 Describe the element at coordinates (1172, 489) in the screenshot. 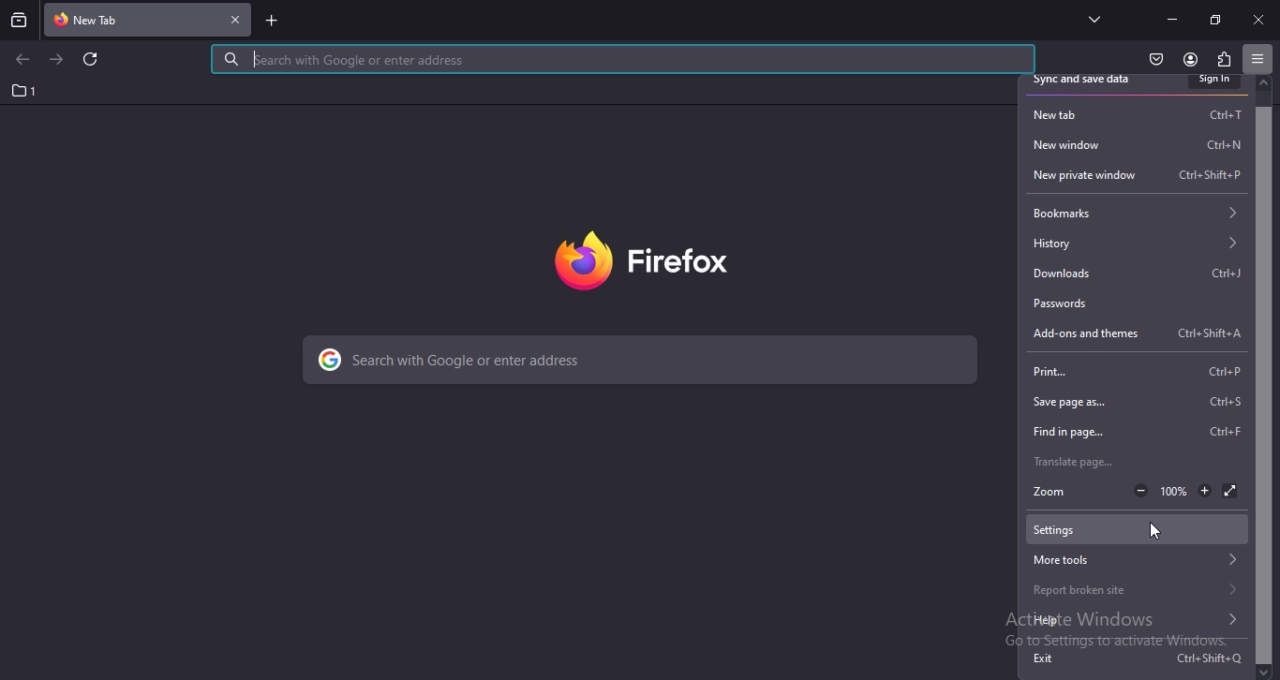

I see `100%` at that location.